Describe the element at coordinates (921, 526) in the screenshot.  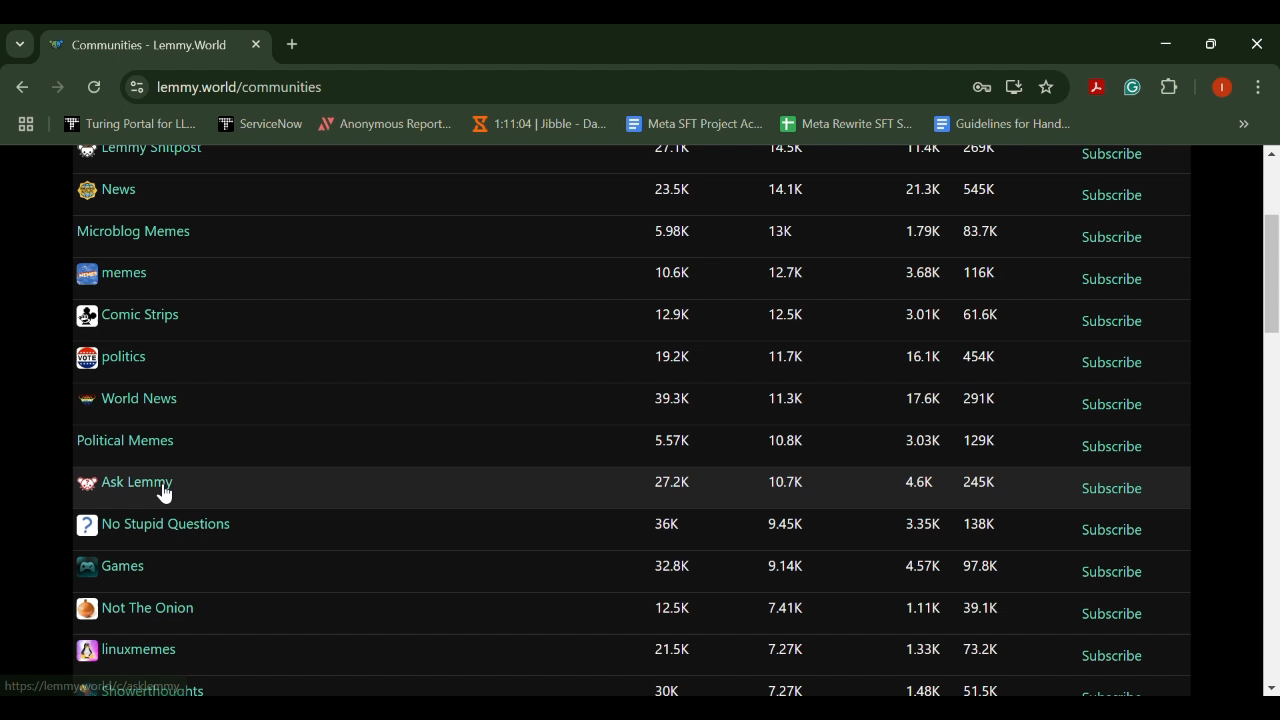
I see `3.35K` at that location.